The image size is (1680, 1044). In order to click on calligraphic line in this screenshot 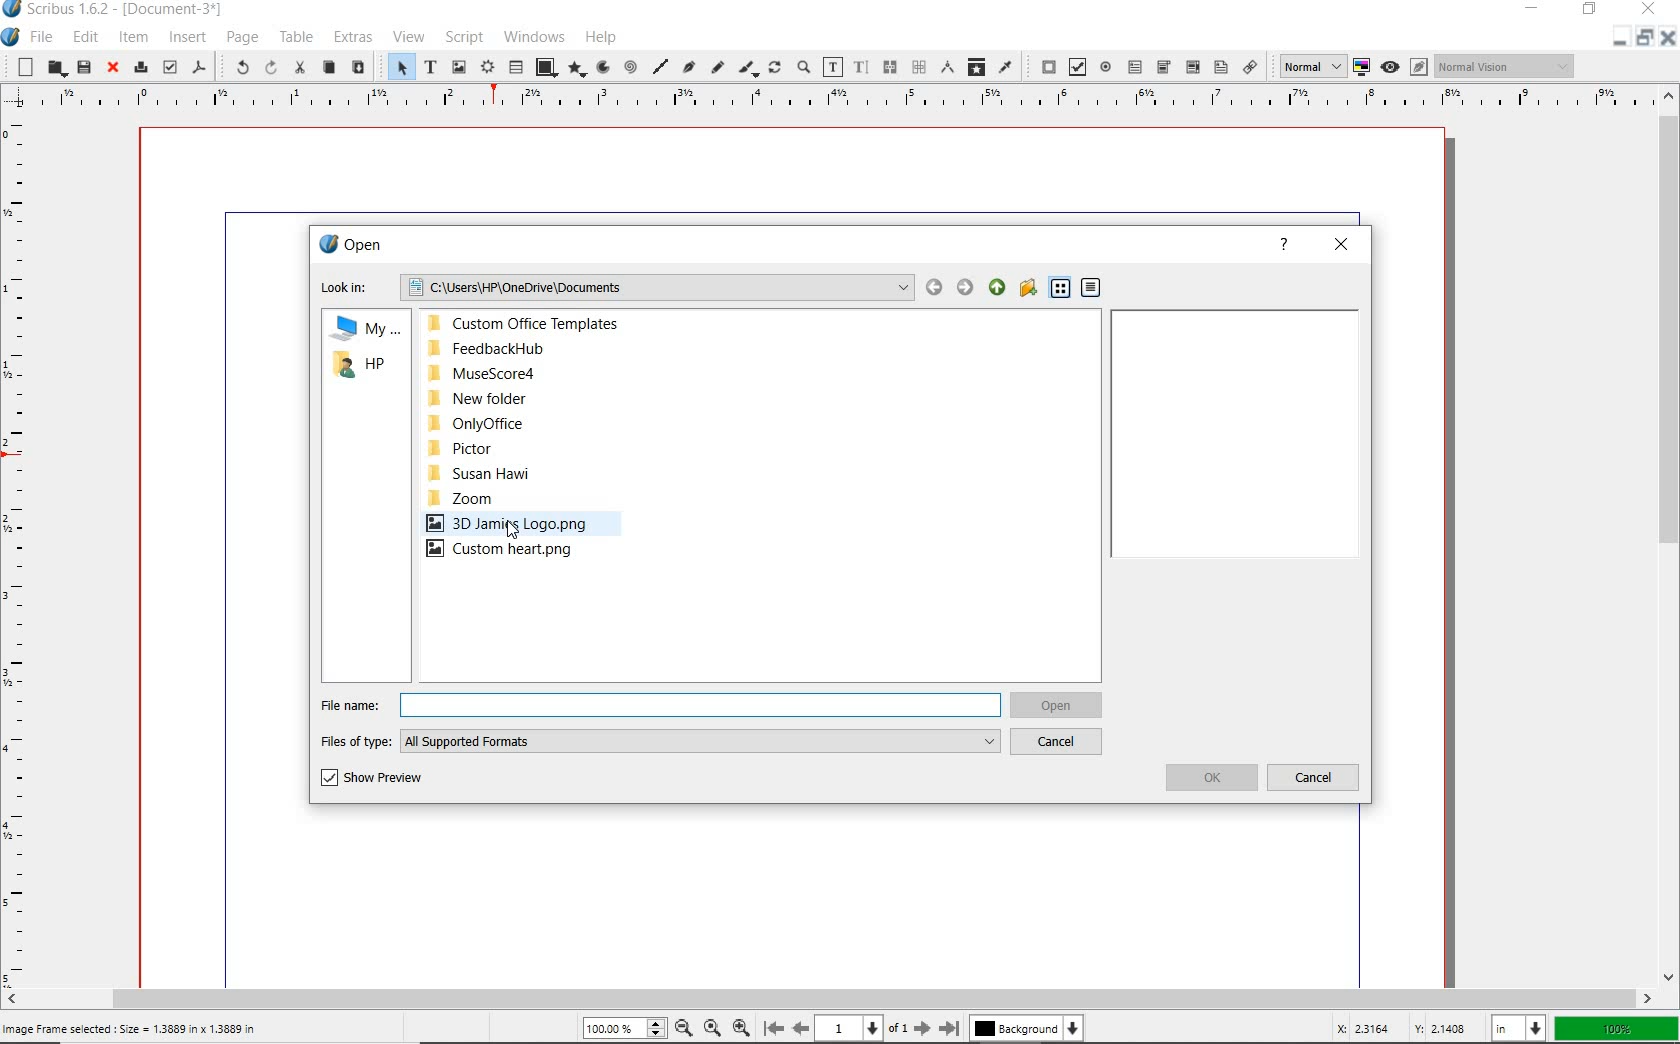, I will do `click(747, 68)`.